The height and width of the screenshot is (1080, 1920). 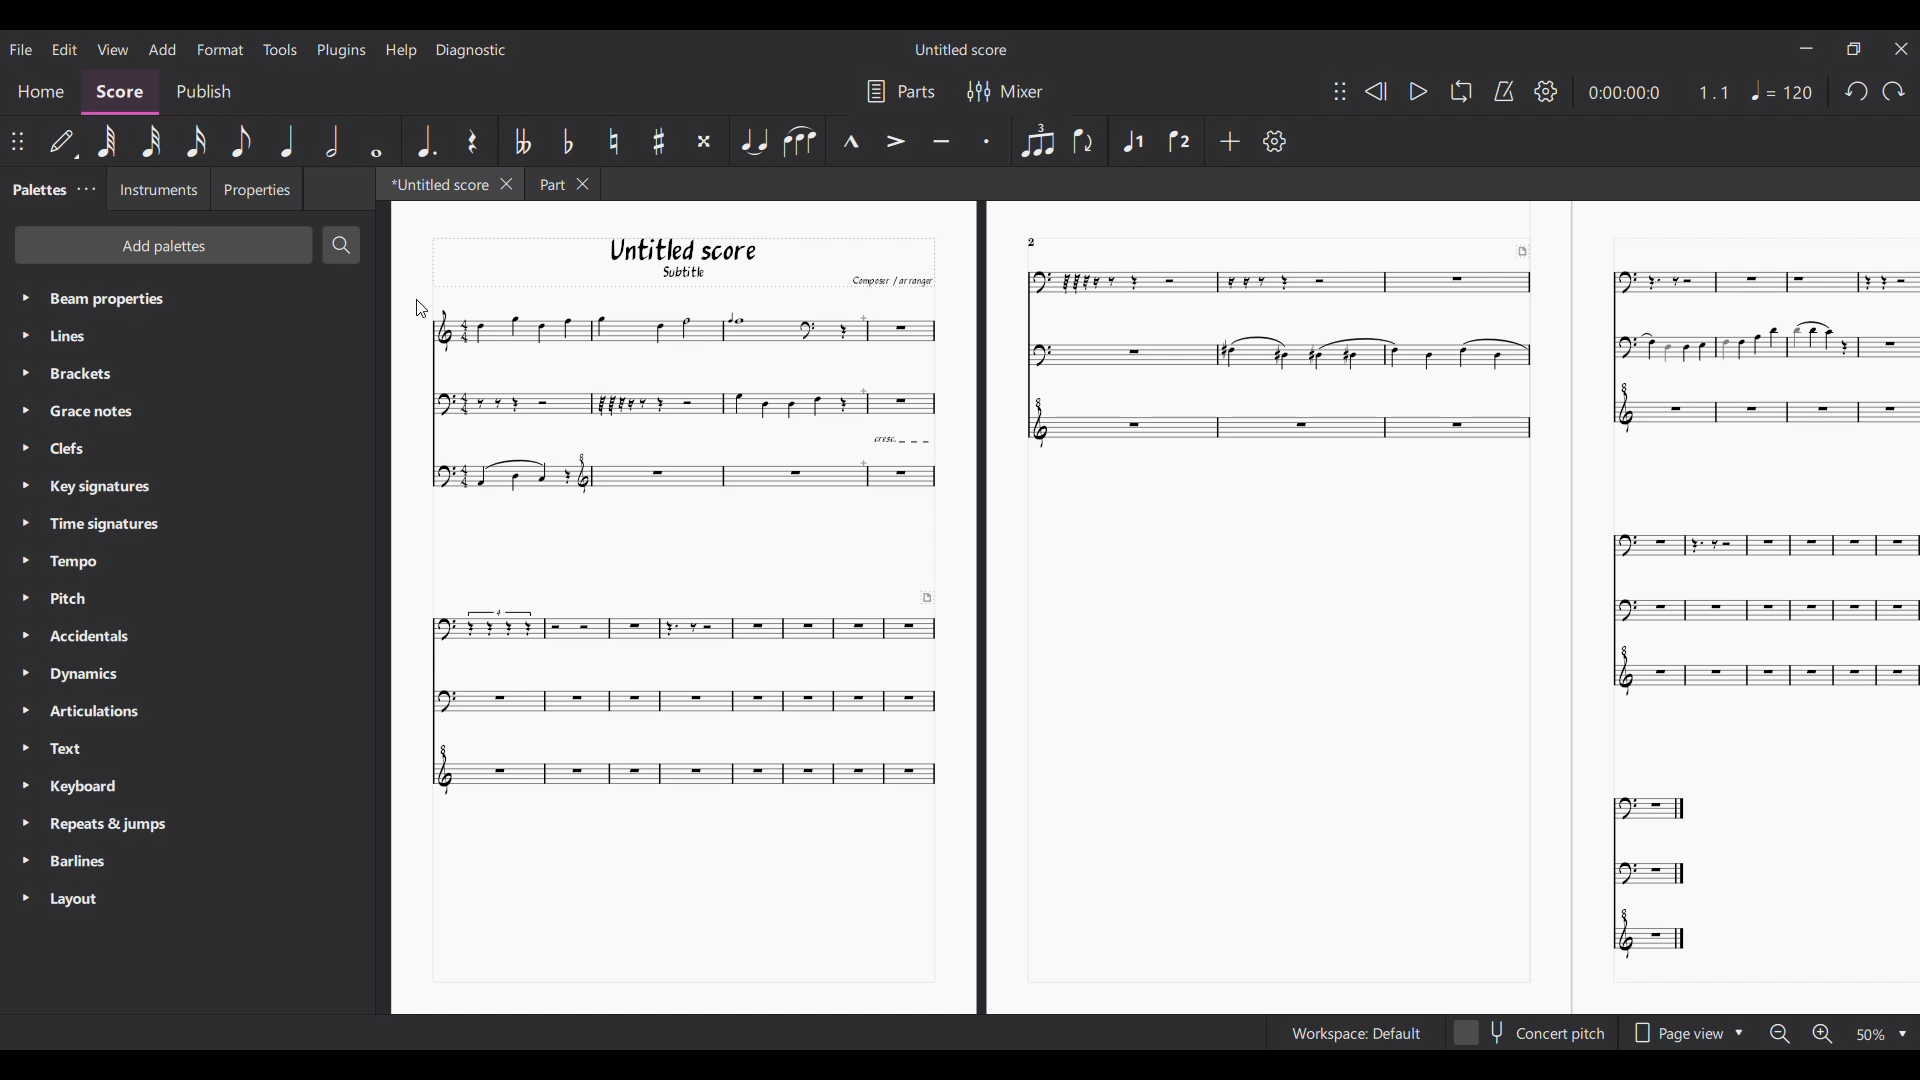 I want to click on Half note, so click(x=333, y=141).